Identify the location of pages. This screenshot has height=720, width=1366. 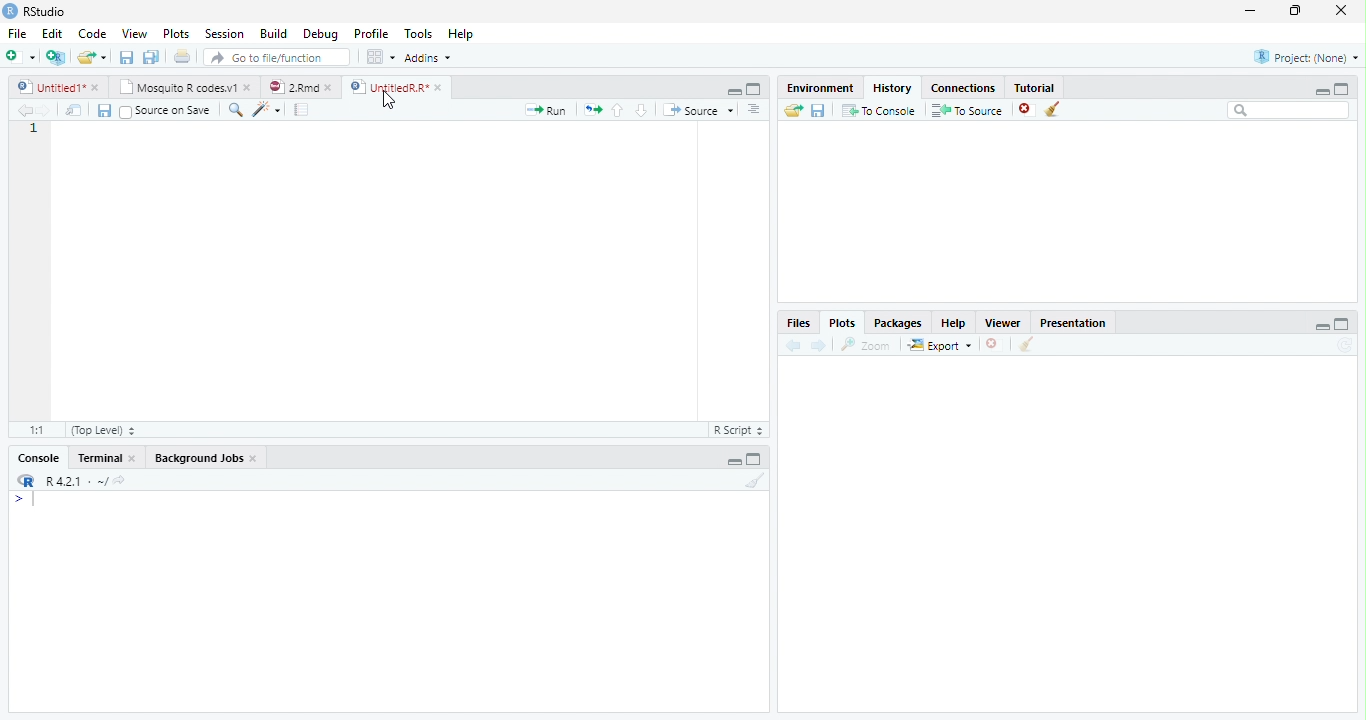
(299, 112).